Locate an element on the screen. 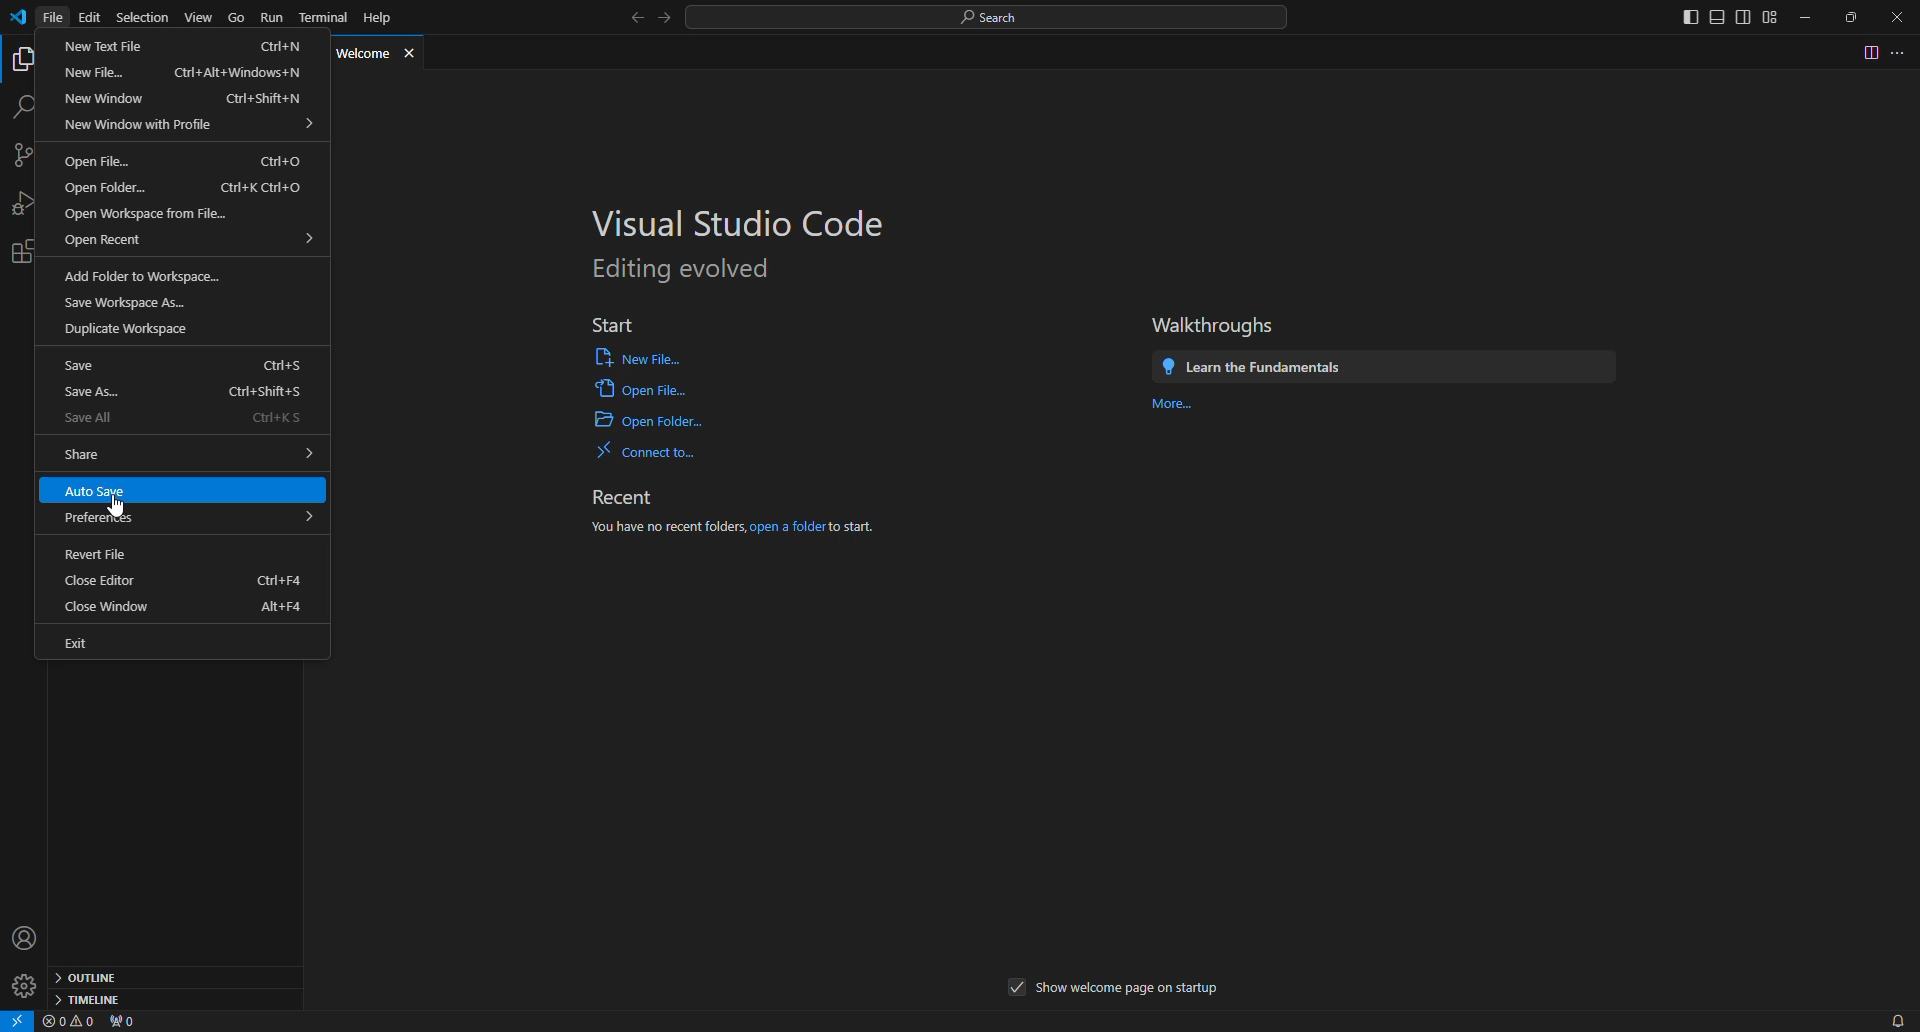  minimize is located at coordinates (1806, 17).